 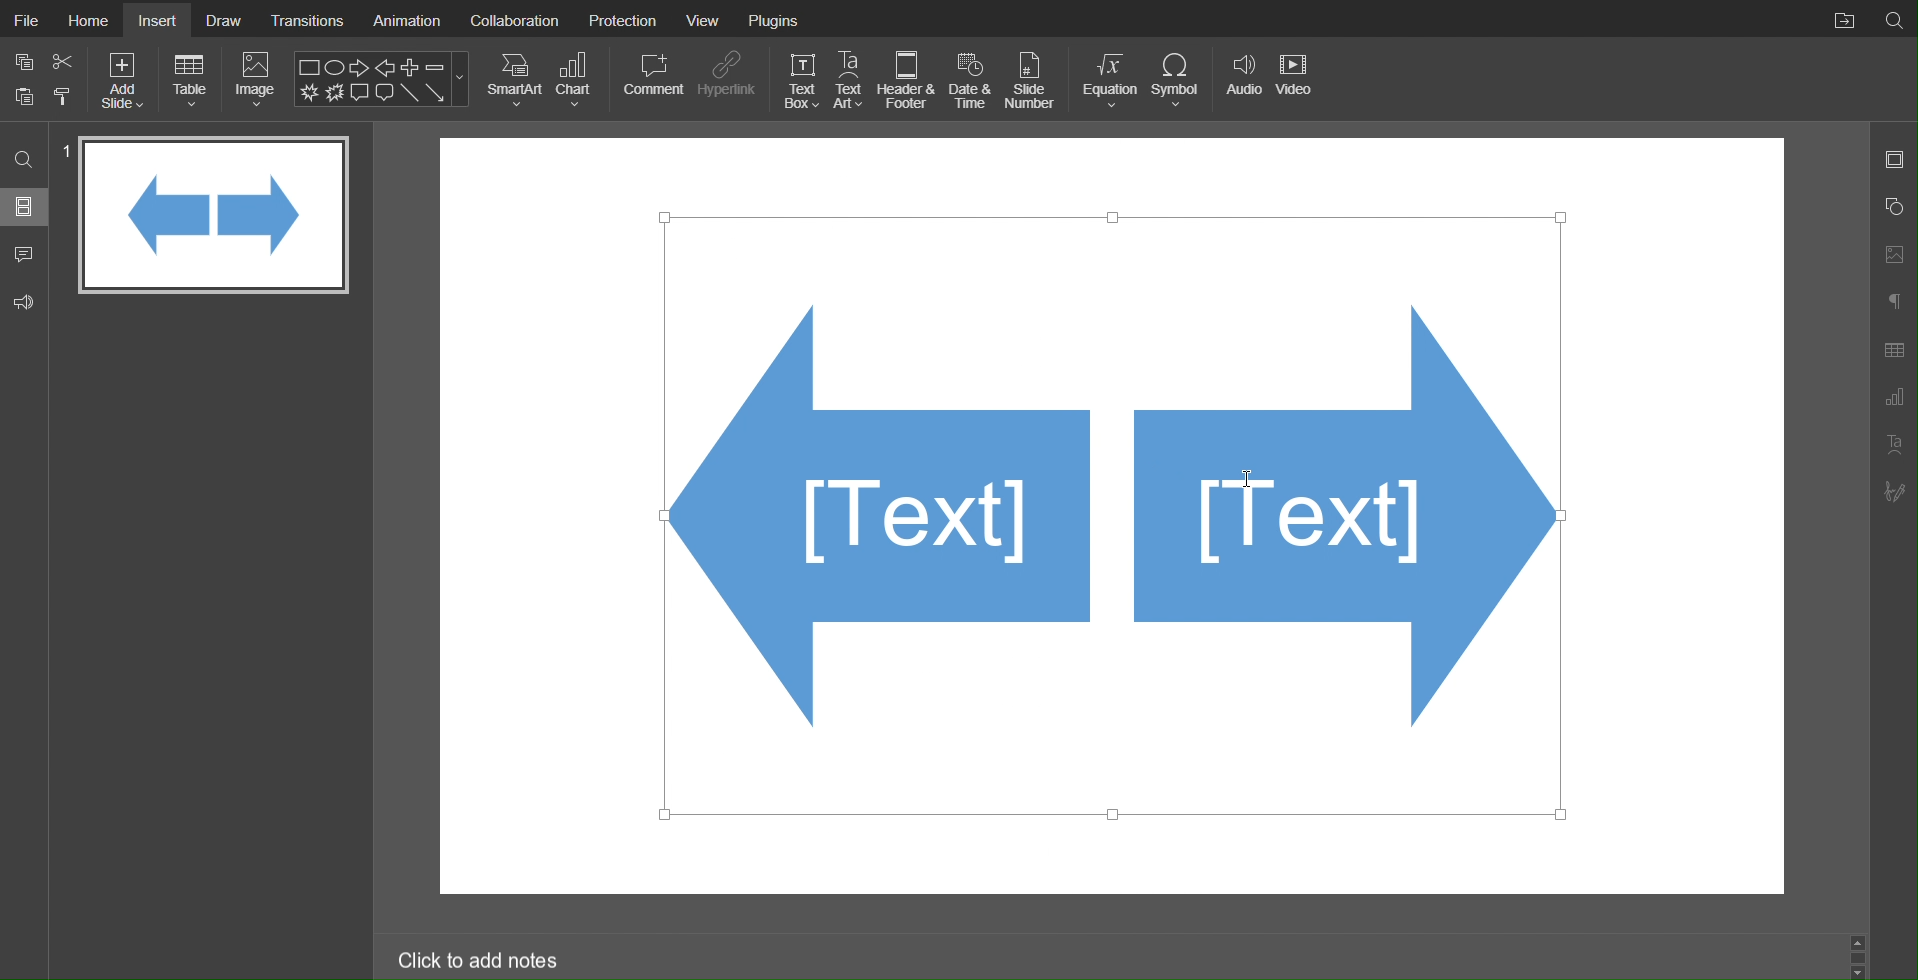 I want to click on Add Slide, so click(x=125, y=81).